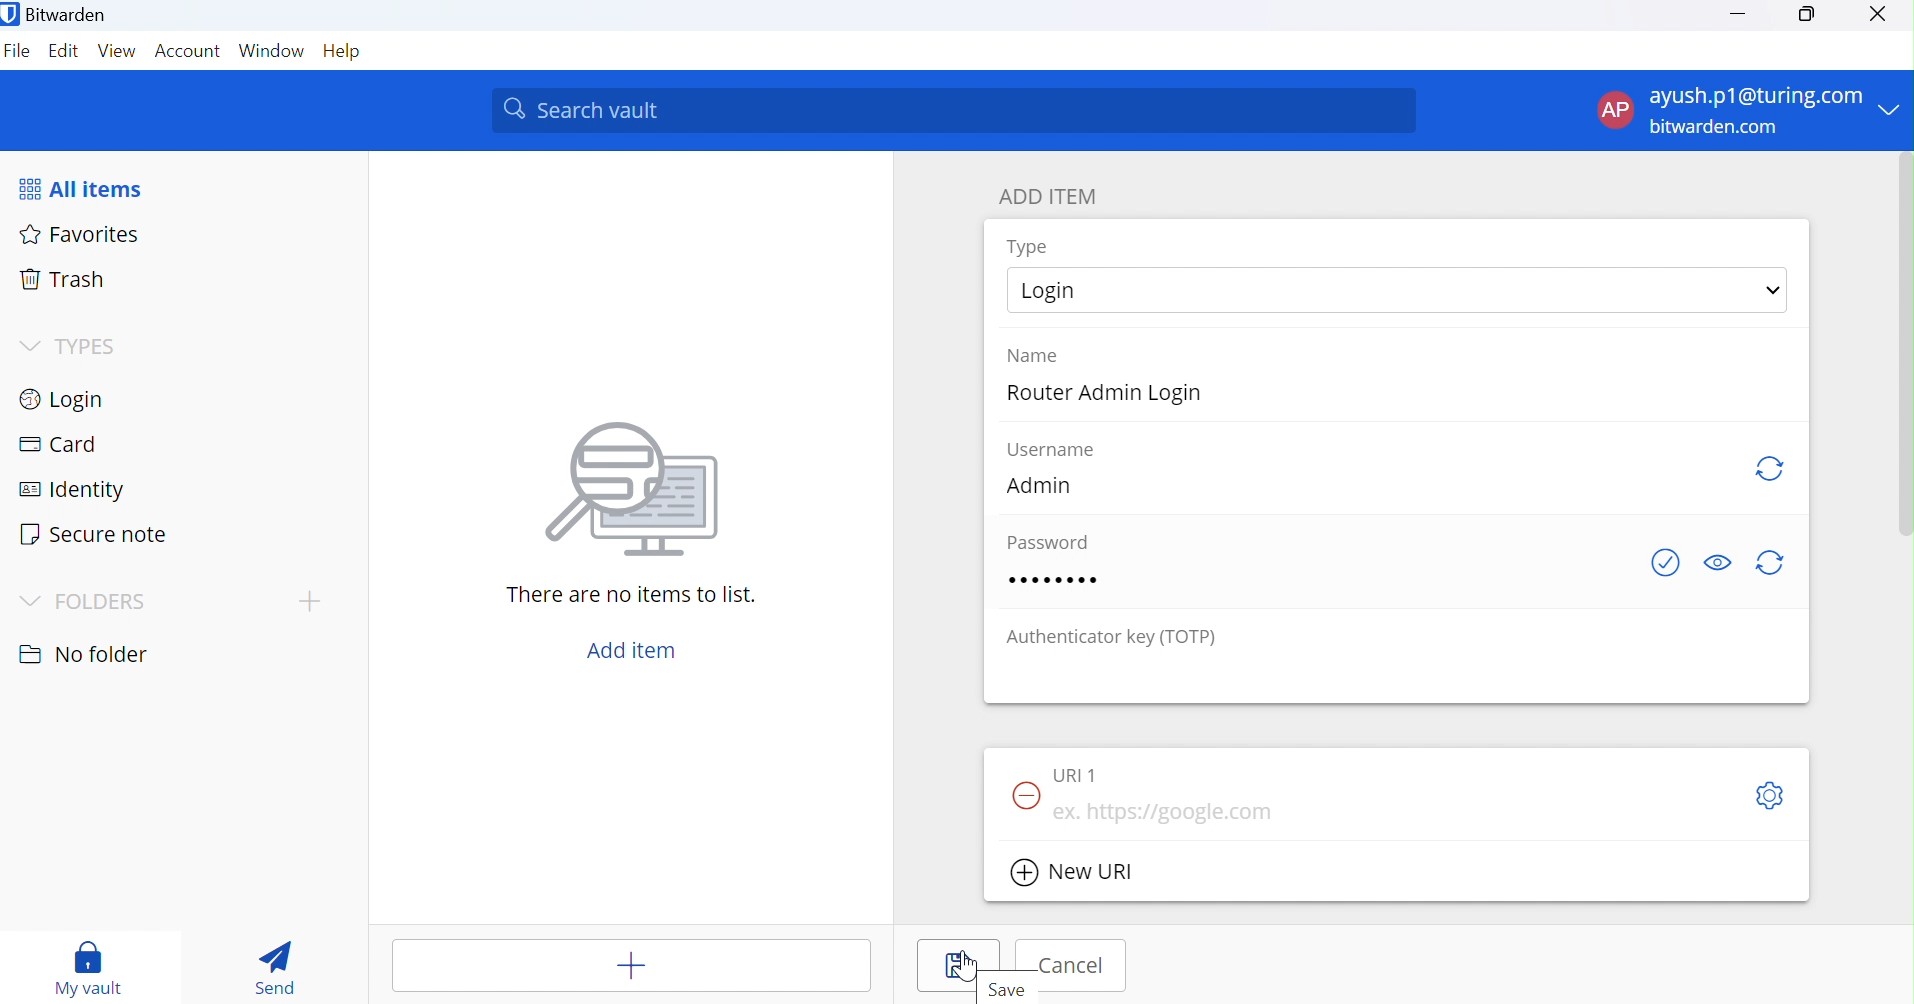 This screenshot has width=1914, height=1004. I want to click on Close, so click(1880, 15).